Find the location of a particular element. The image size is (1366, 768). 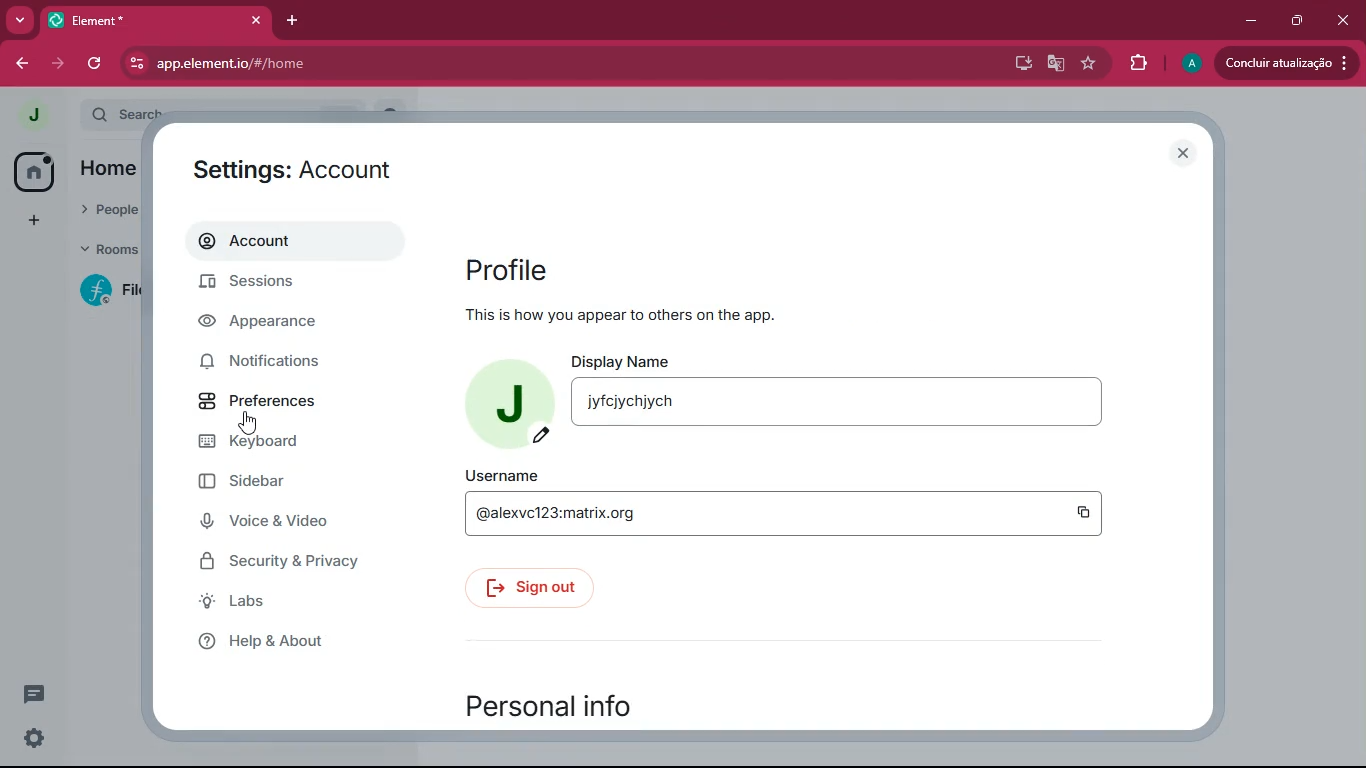

profile picture is located at coordinates (27, 114).